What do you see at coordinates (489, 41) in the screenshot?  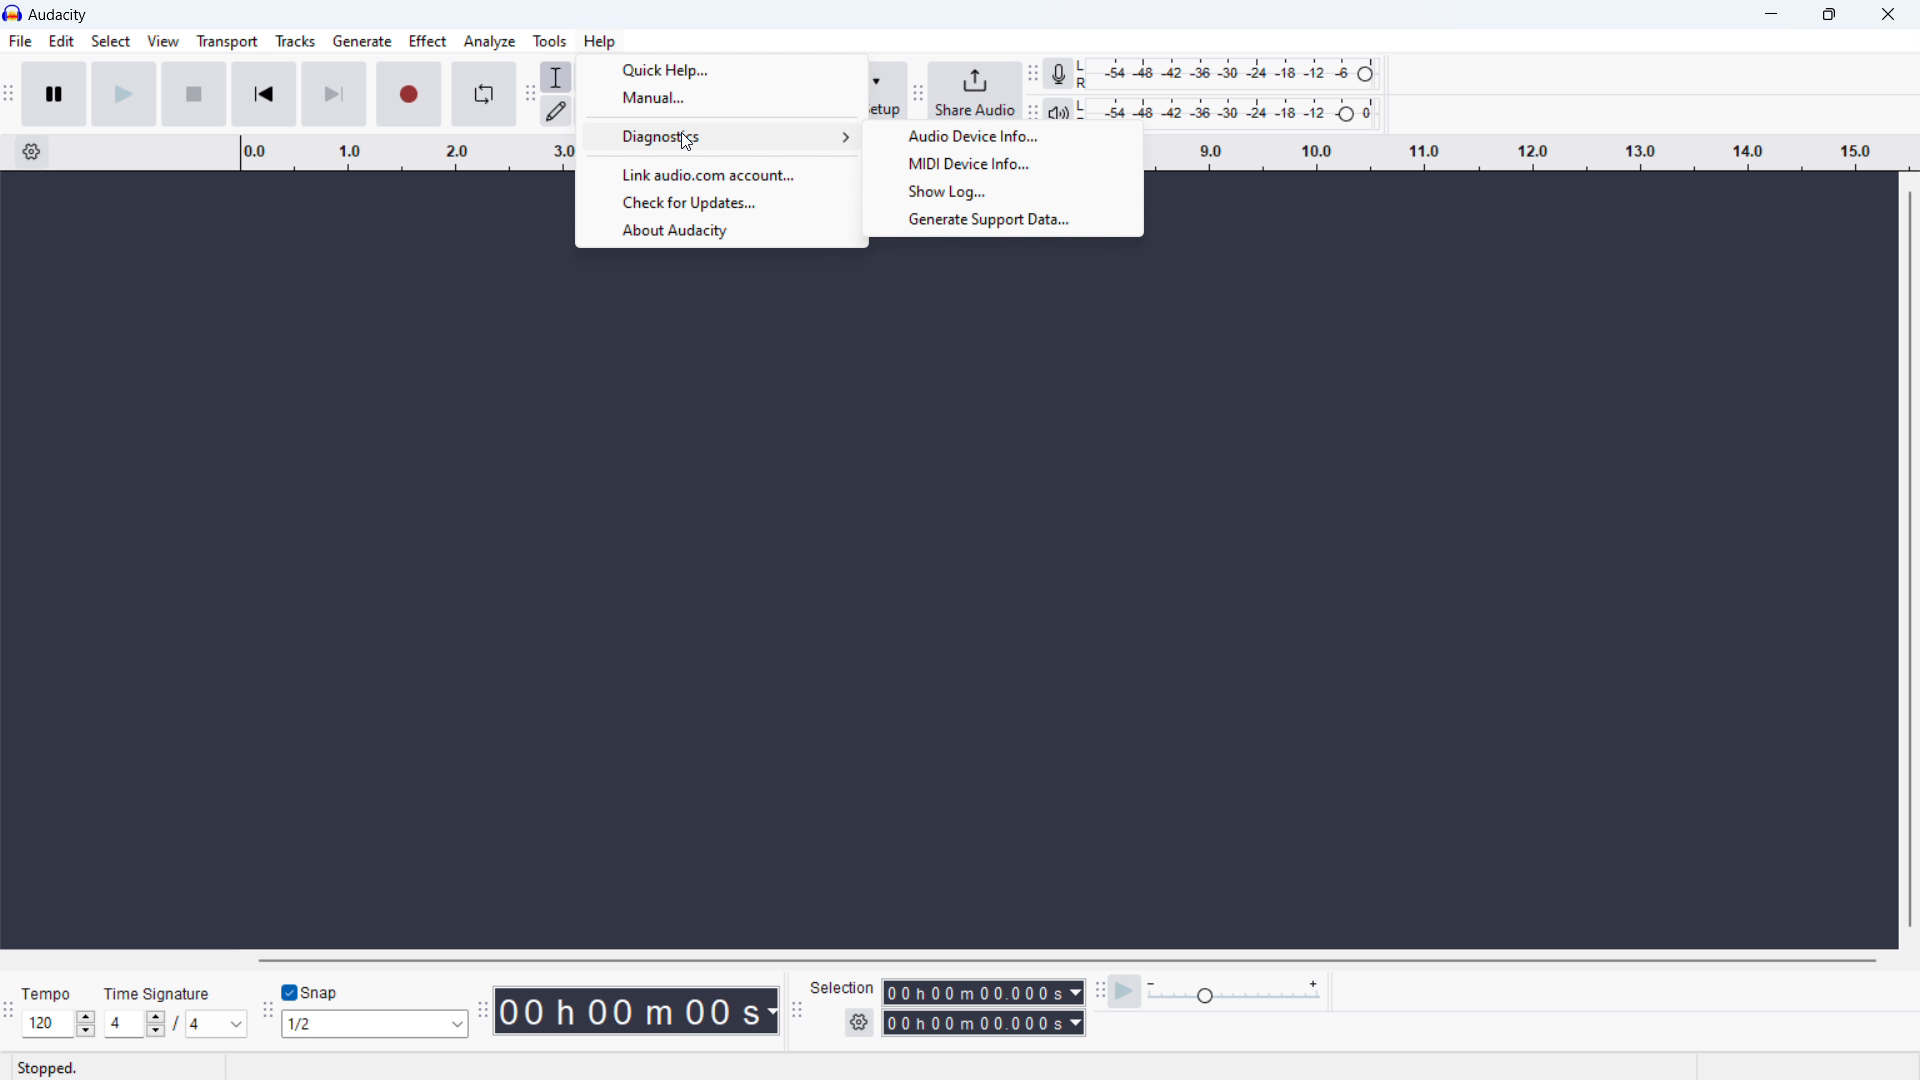 I see `analyze` at bounding box center [489, 41].